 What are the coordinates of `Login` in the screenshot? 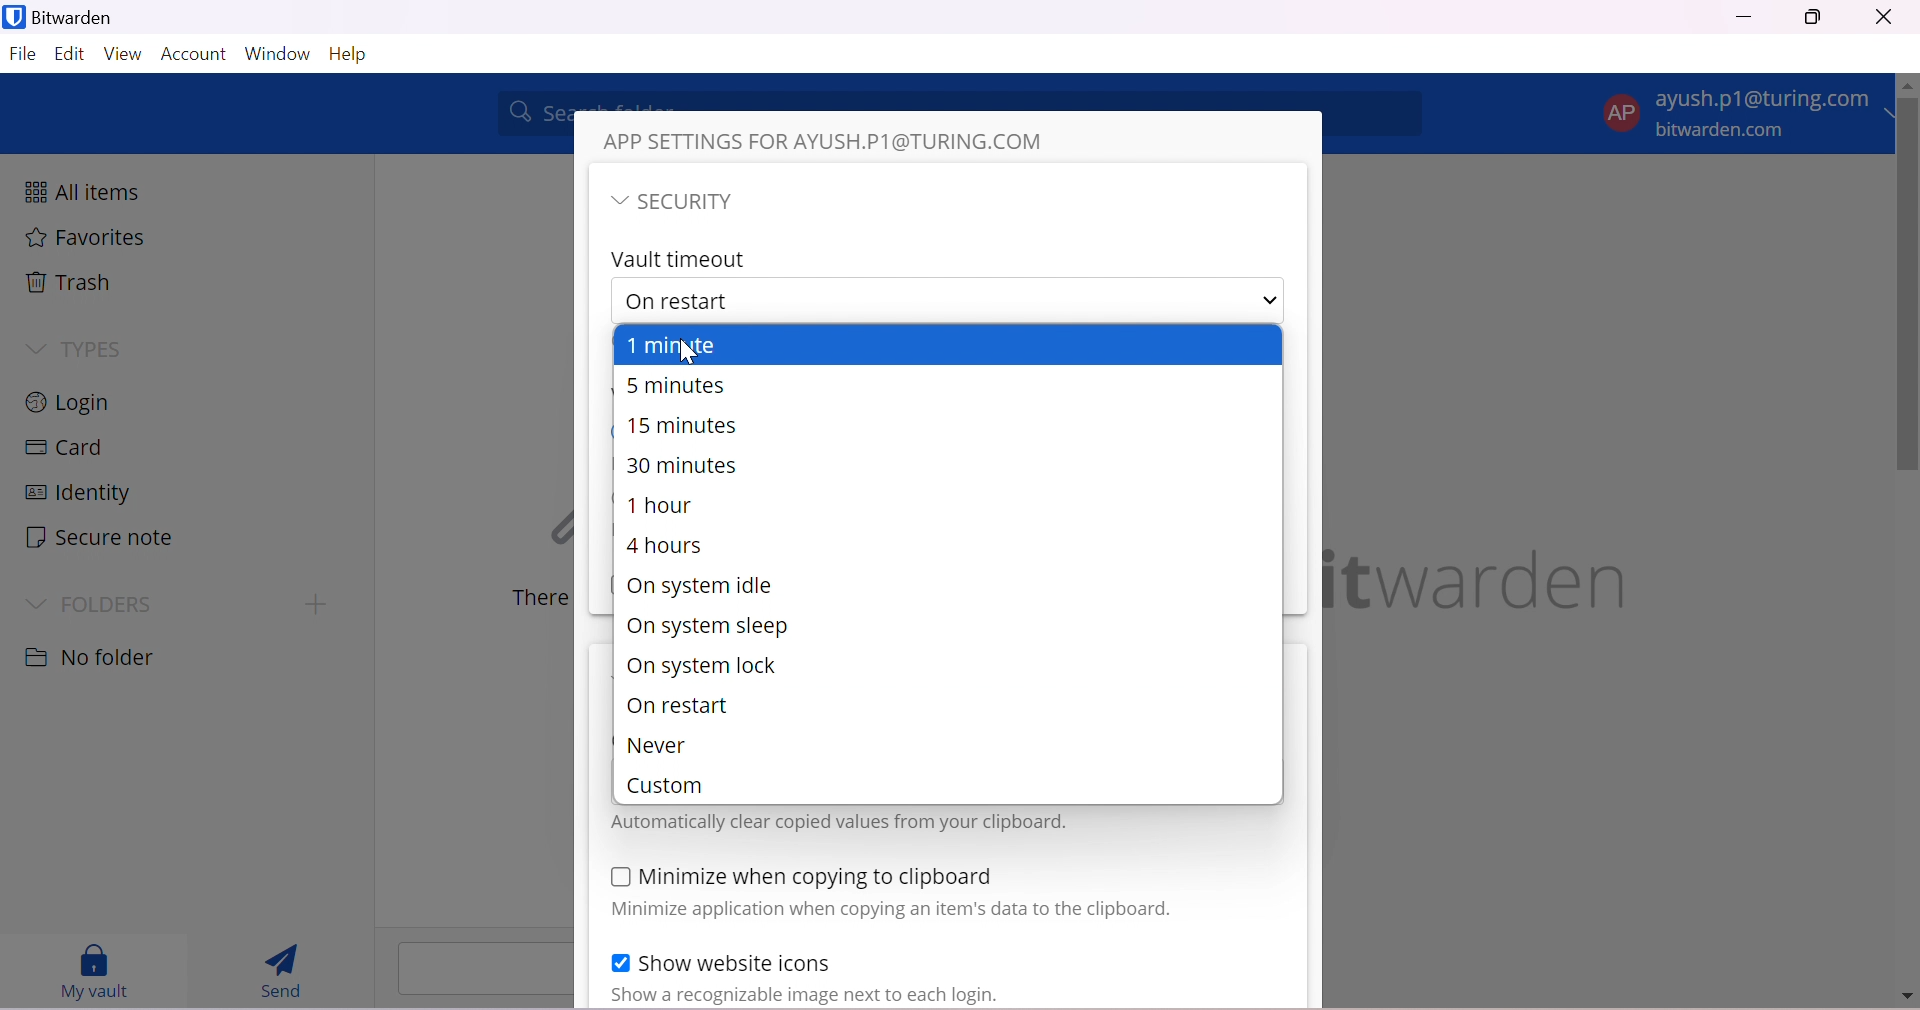 It's located at (73, 400).